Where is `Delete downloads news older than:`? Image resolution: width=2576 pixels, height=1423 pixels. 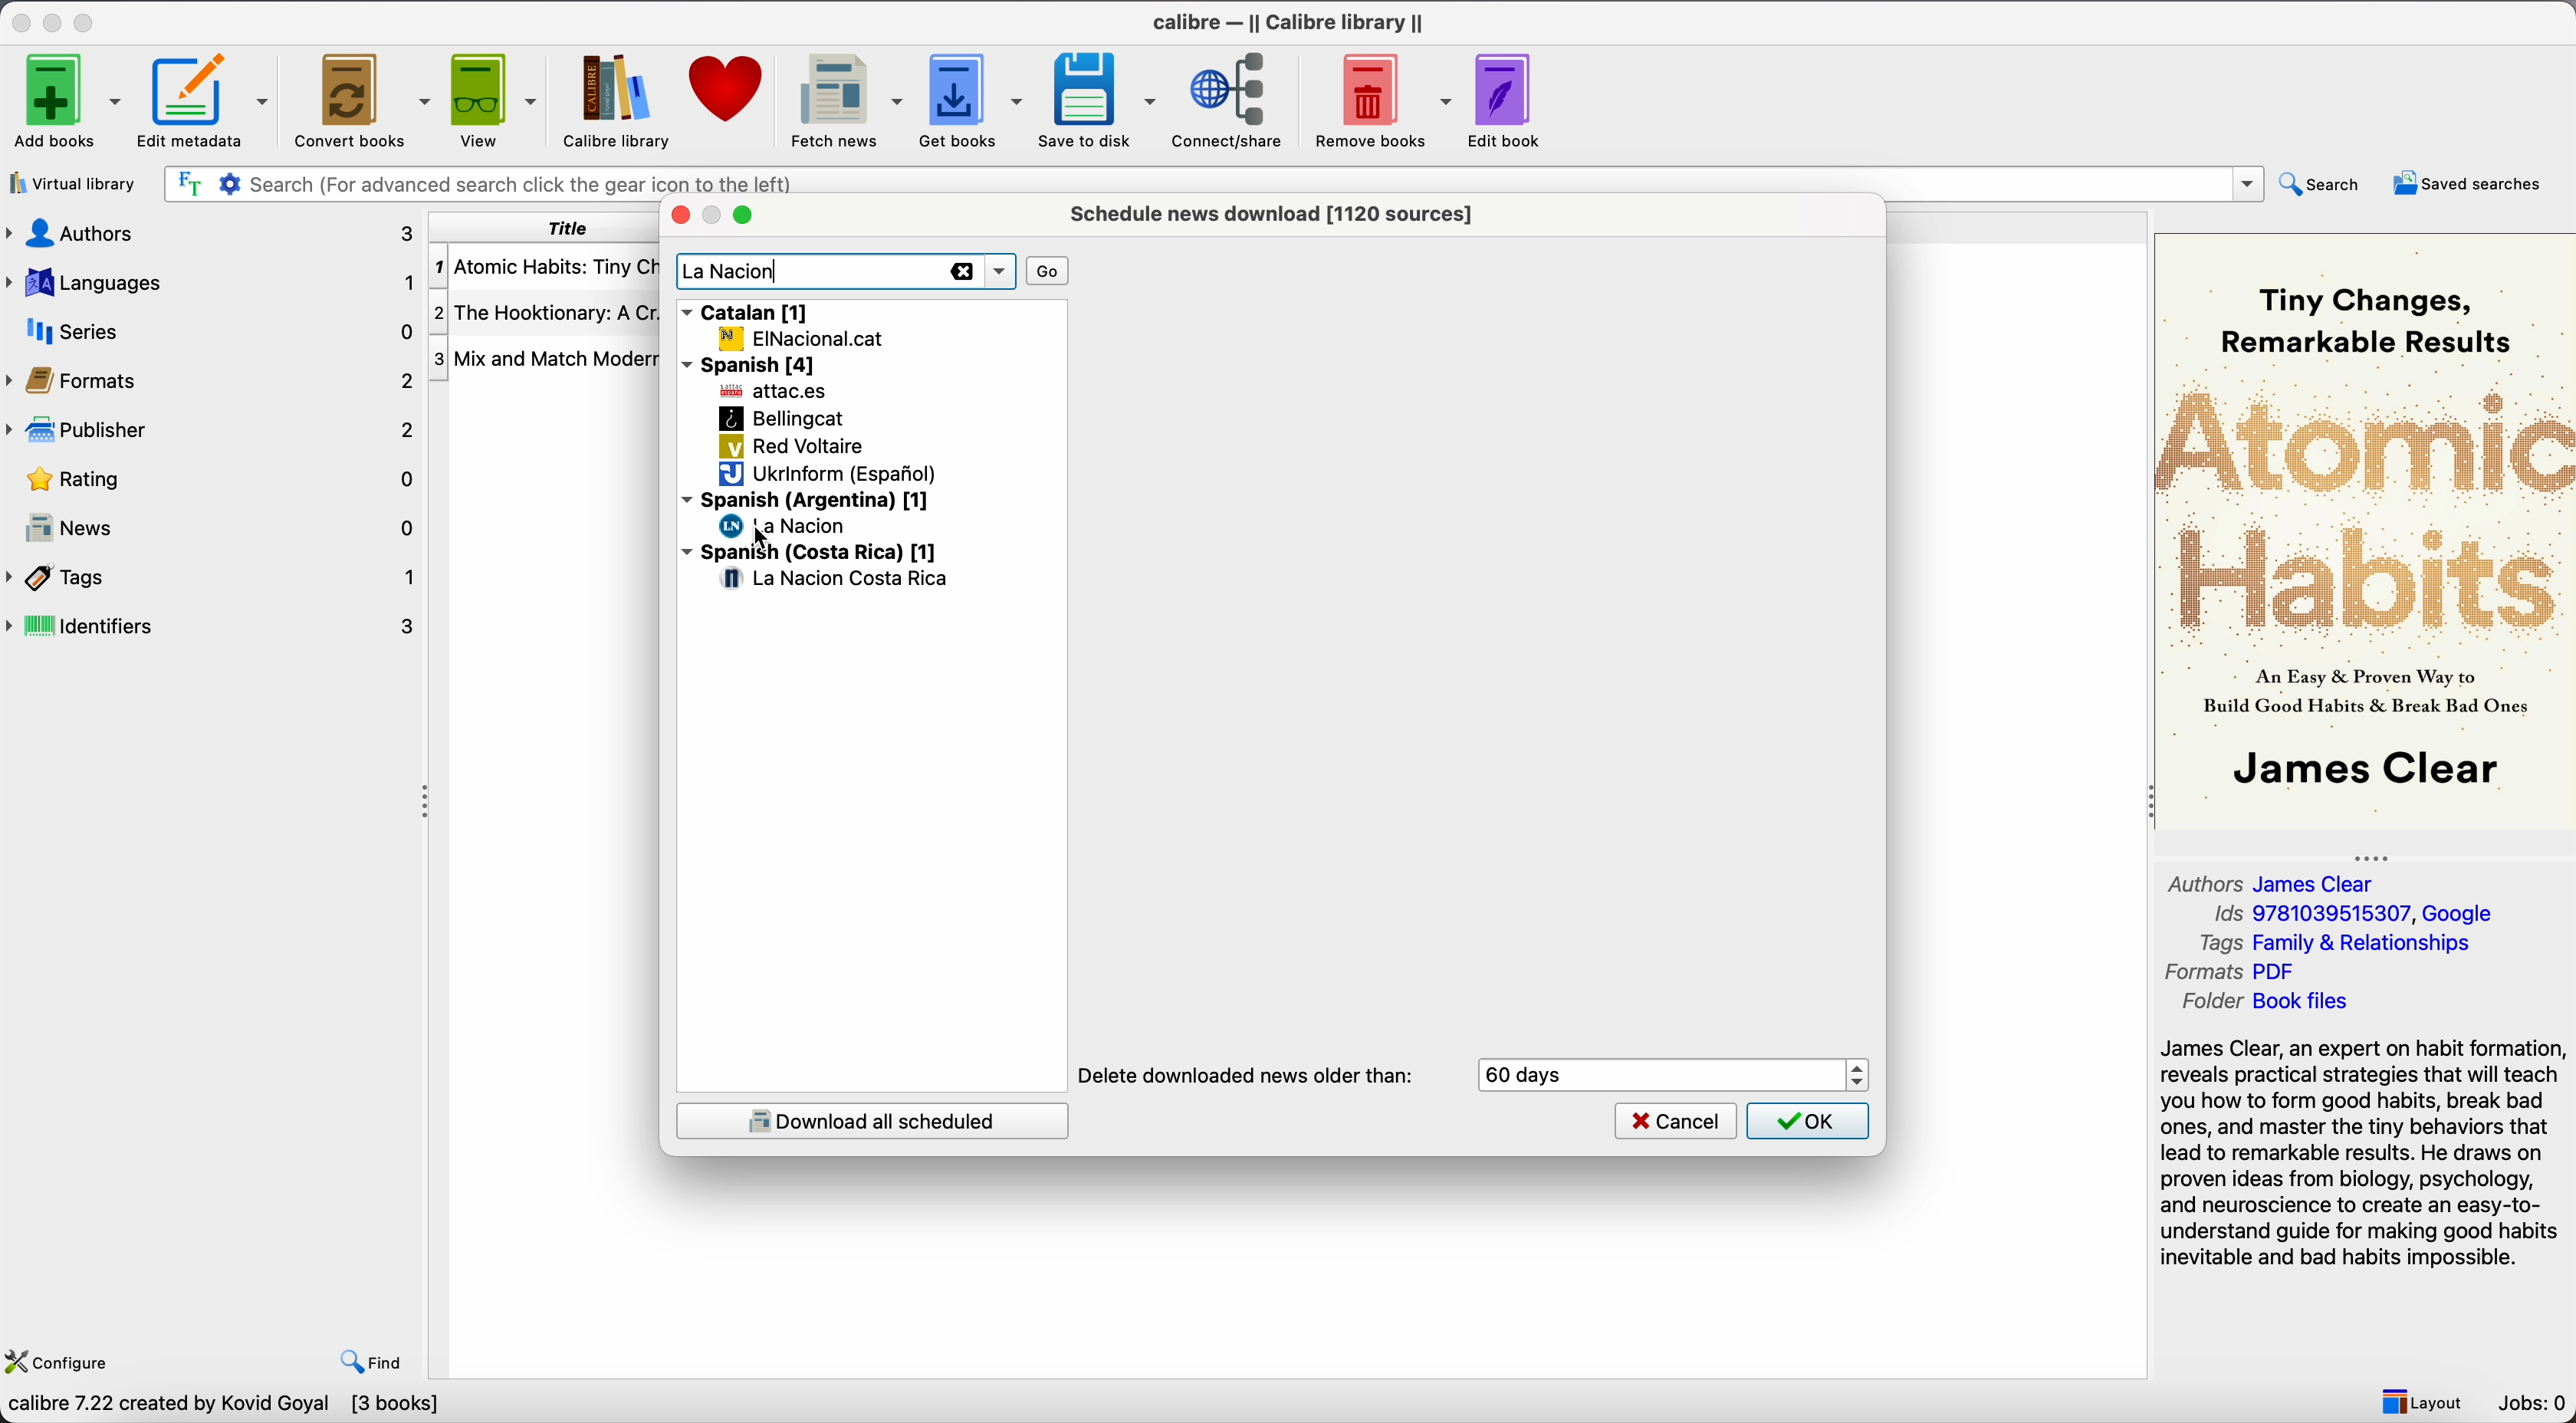
Delete downloads news older than: is located at coordinates (1248, 1076).